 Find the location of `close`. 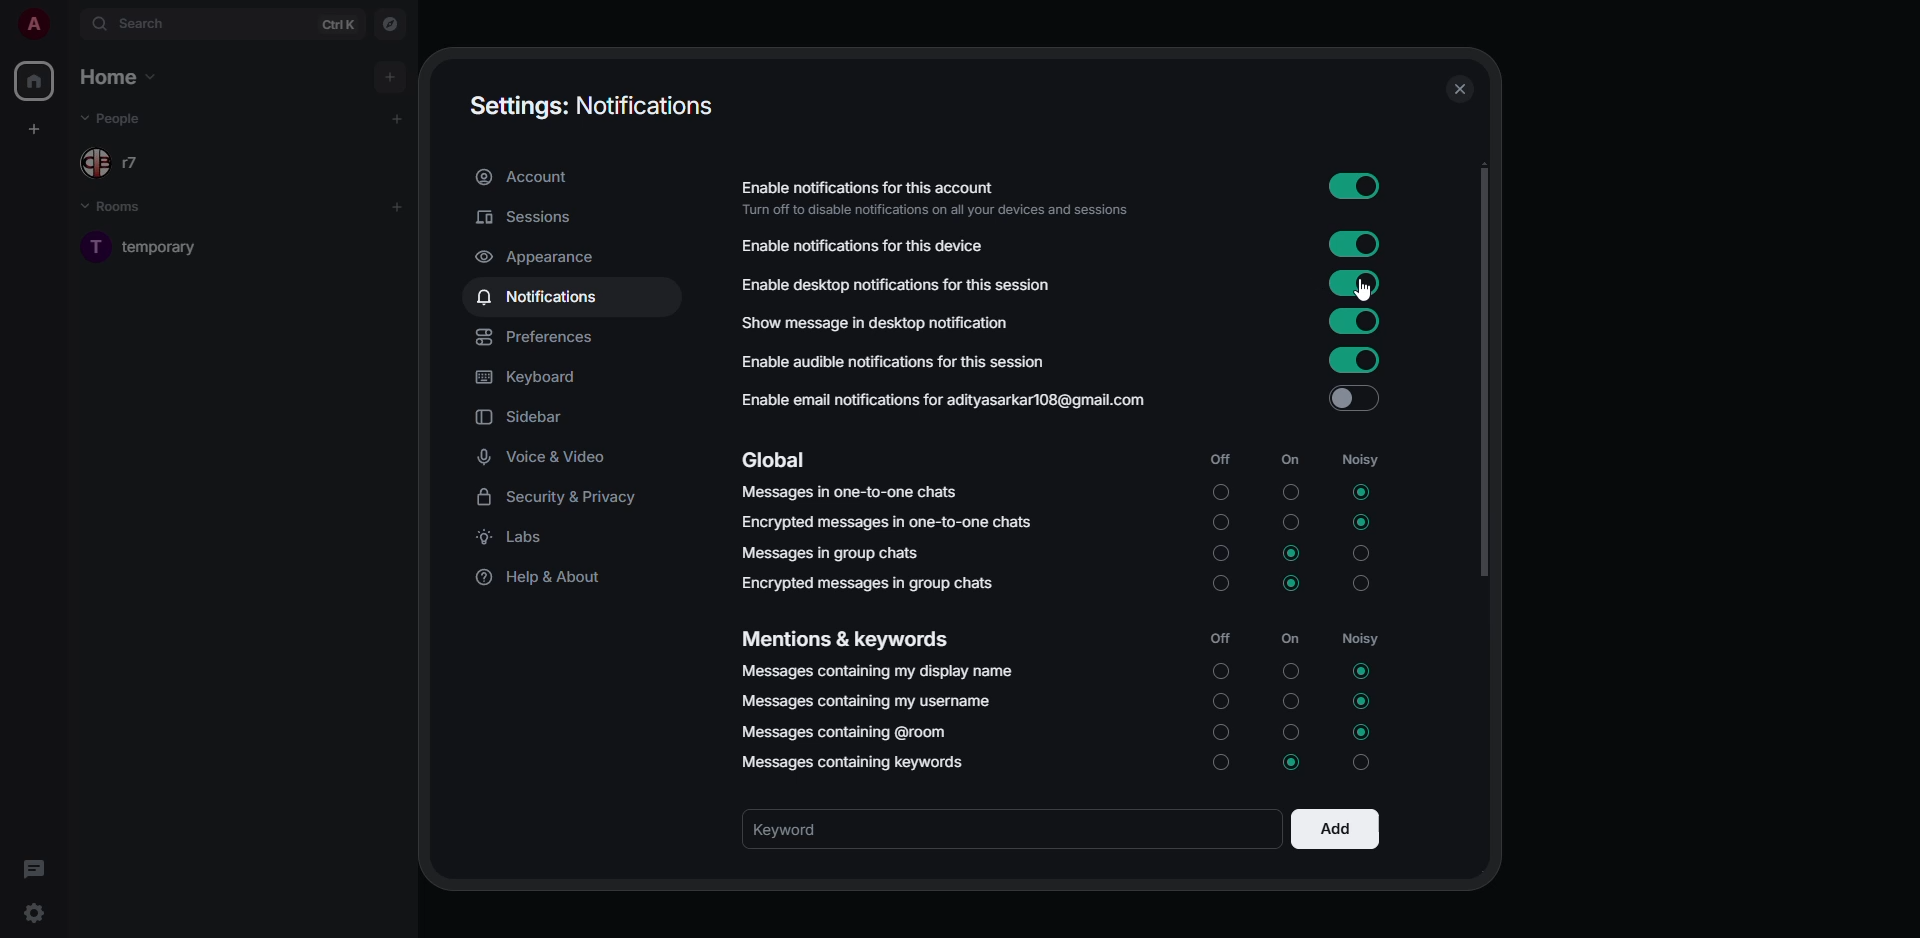

close is located at coordinates (1459, 88).